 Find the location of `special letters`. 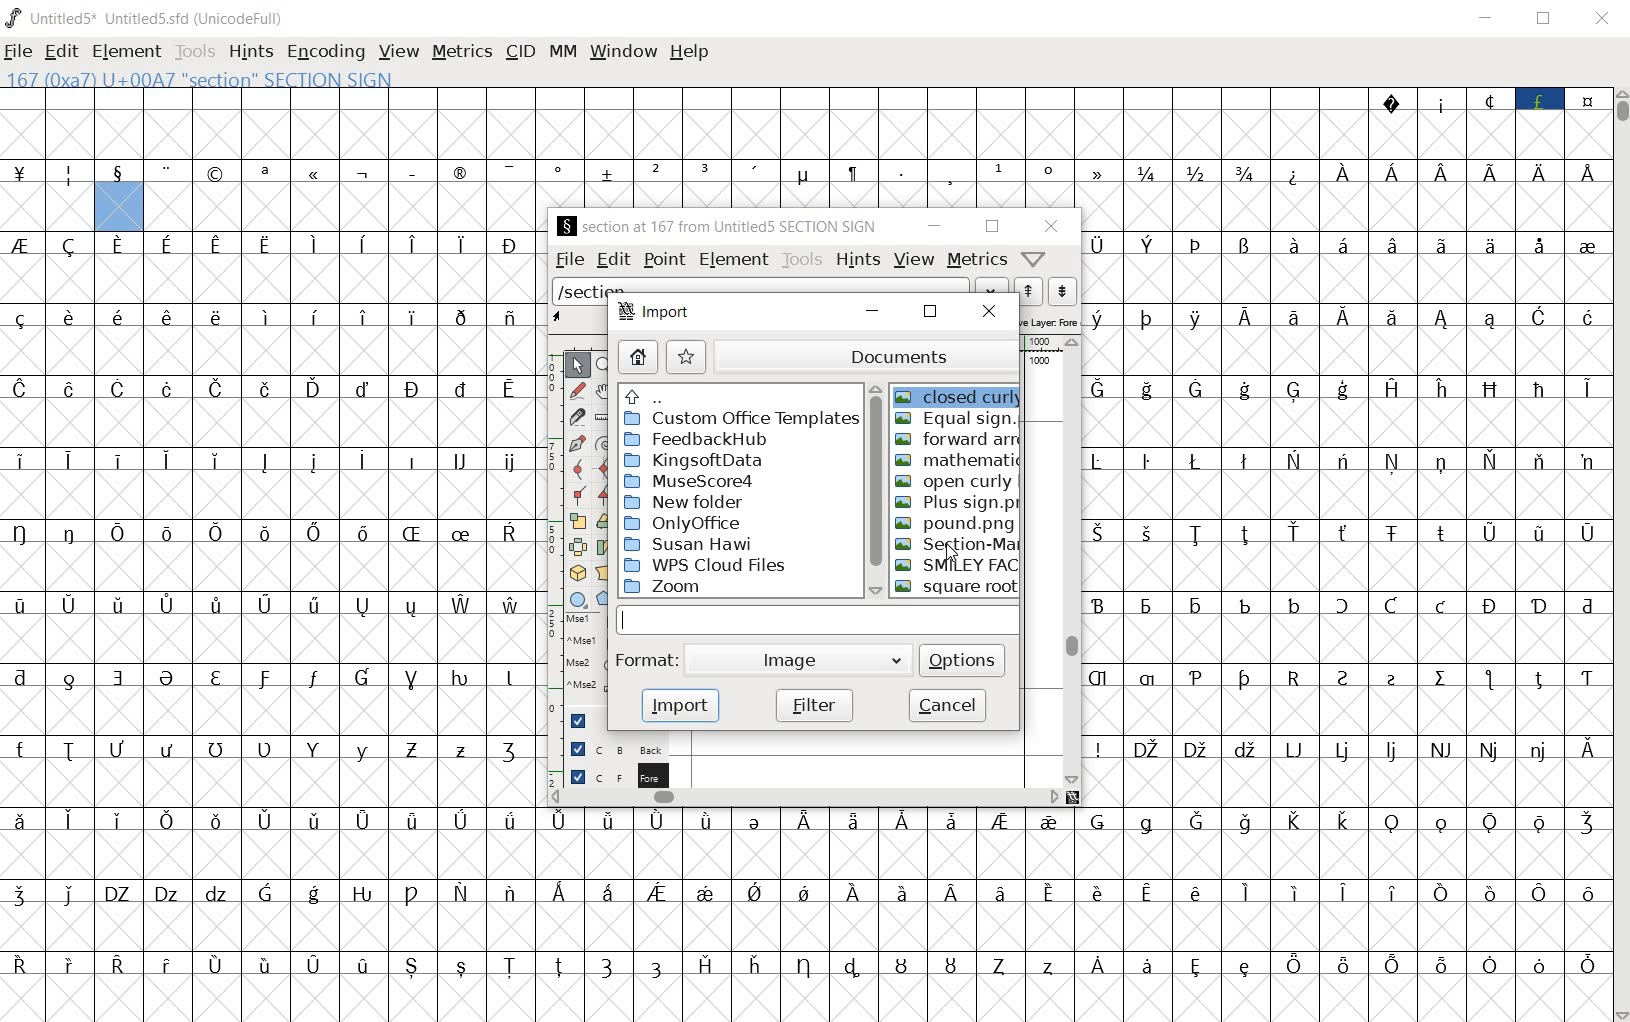

special letters is located at coordinates (271, 534).